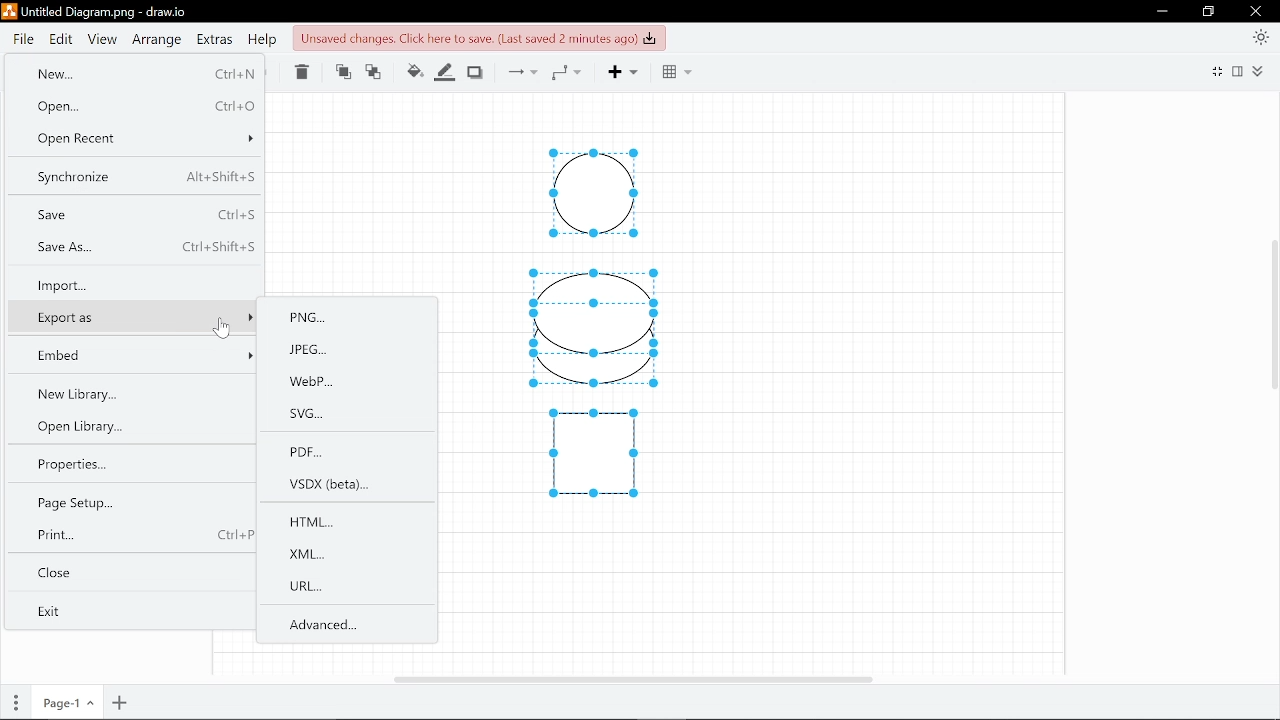  What do you see at coordinates (1272, 316) in the screenshot?
I see `Vertical cursor` at bounding box center [1272, 316].